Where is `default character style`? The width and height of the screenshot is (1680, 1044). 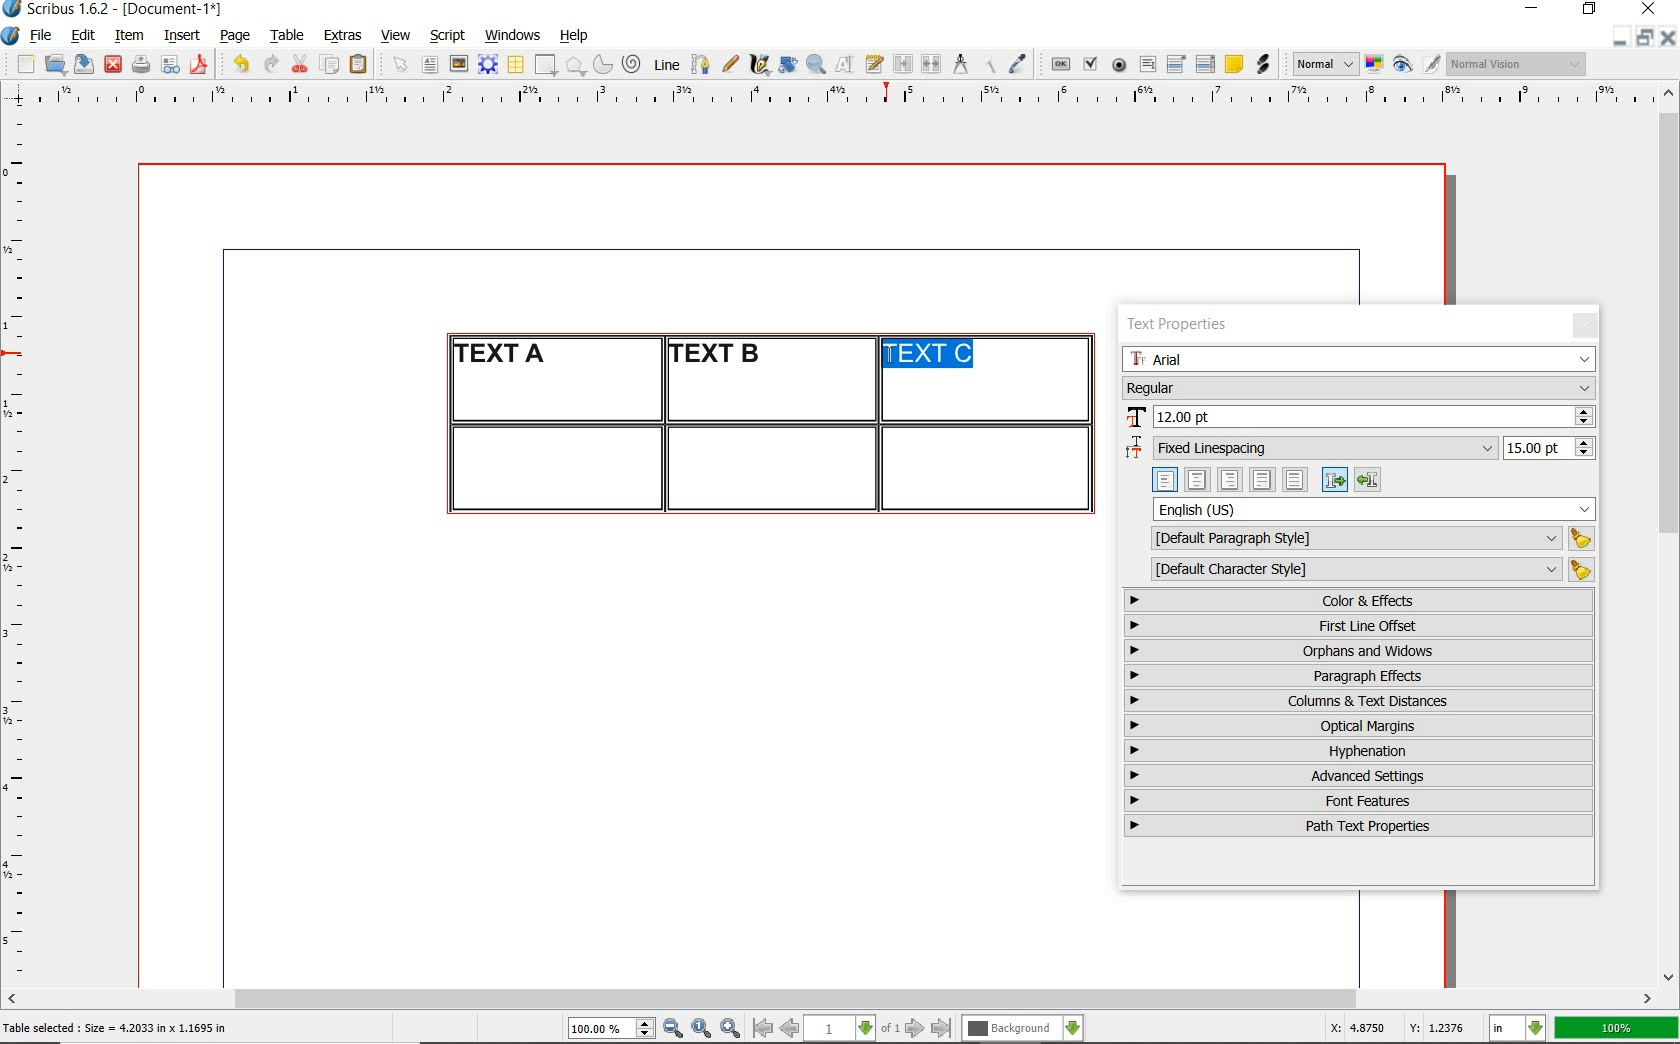
default character style is located at coordinates (1366, 570).